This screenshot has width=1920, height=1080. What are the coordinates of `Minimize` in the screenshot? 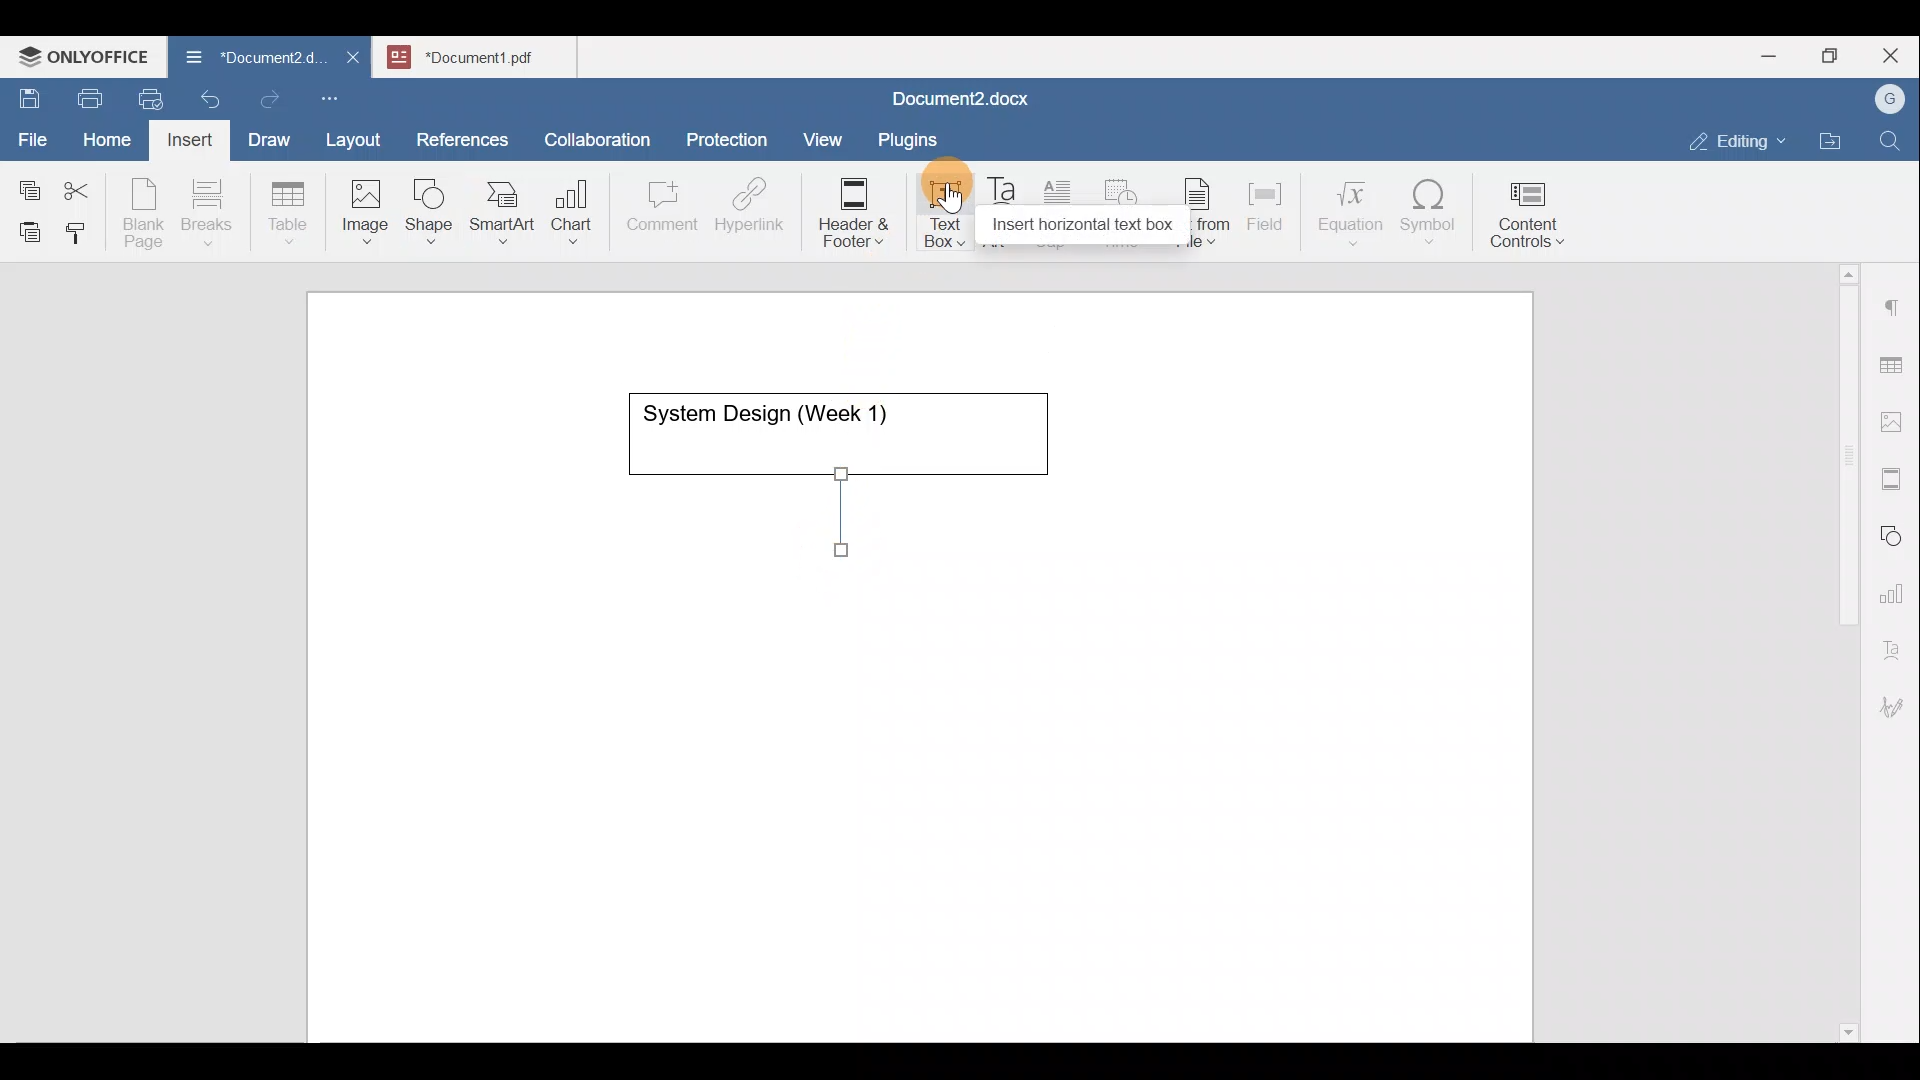 It's located at (1768, 54).